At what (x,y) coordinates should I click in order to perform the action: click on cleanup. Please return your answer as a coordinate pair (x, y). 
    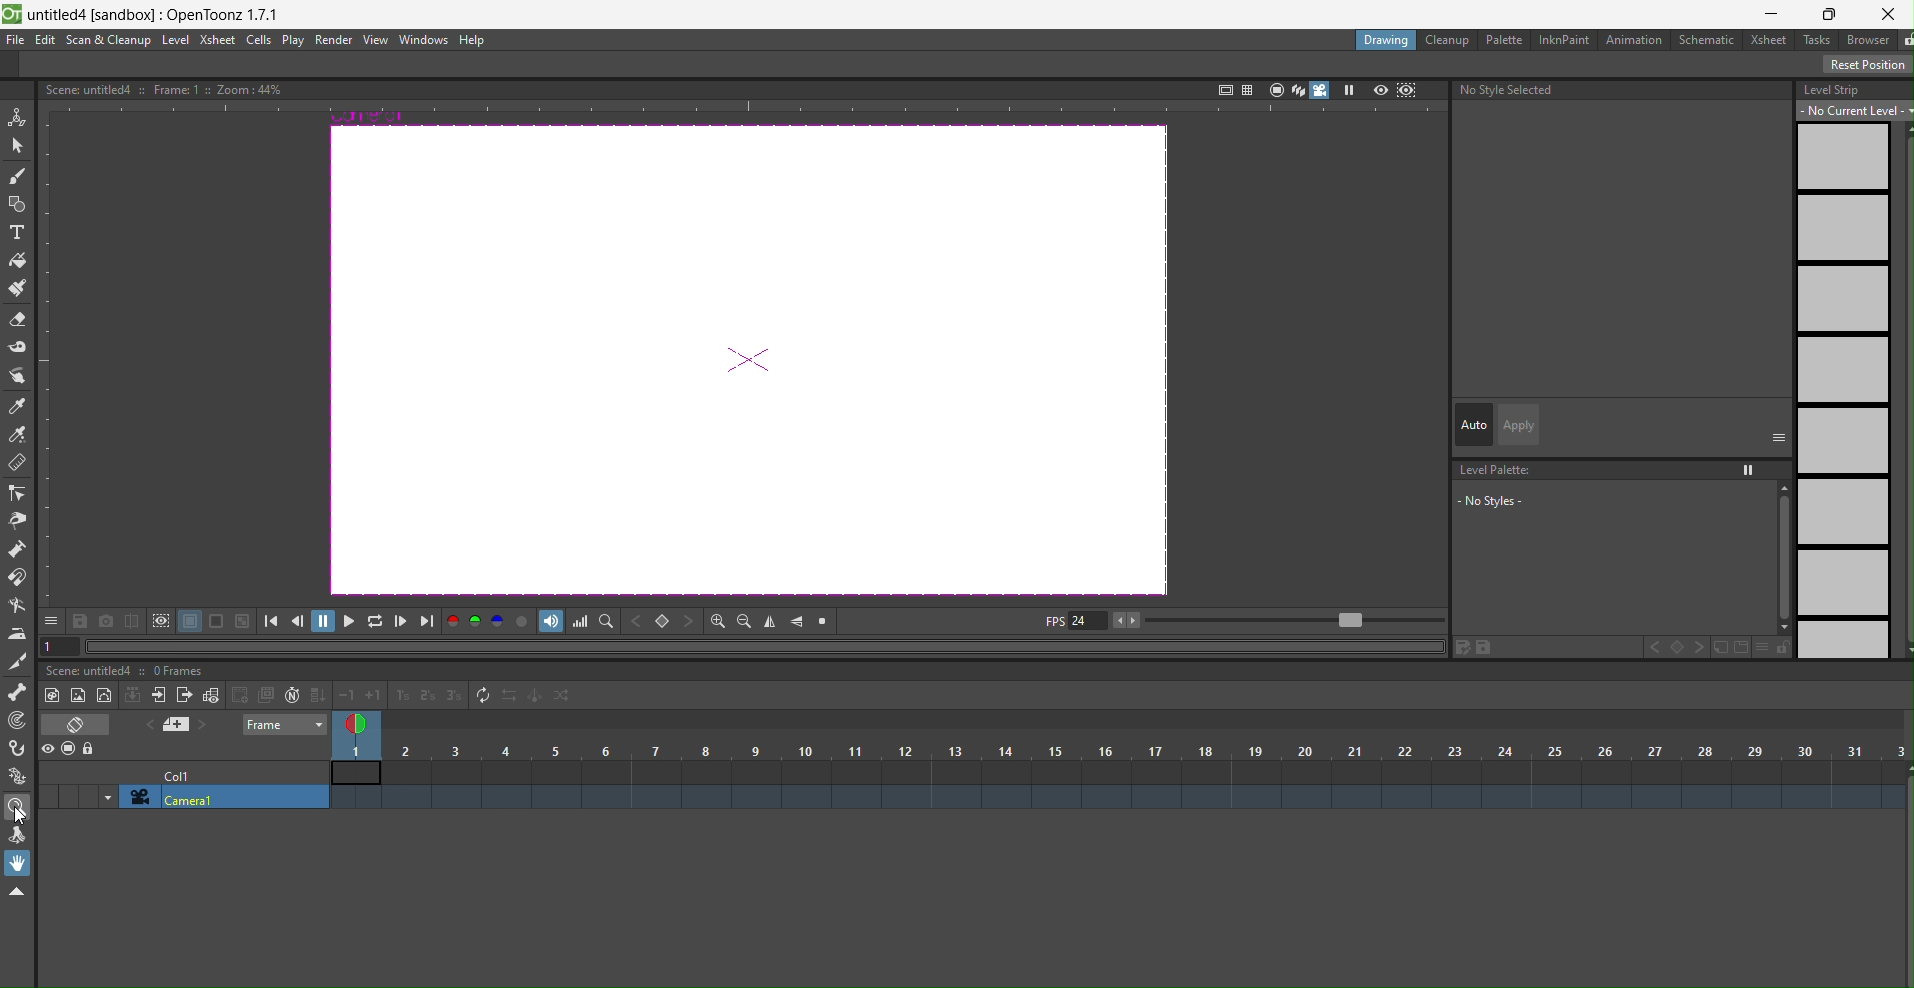
    Looking at the image, I should click on (1449, 39).